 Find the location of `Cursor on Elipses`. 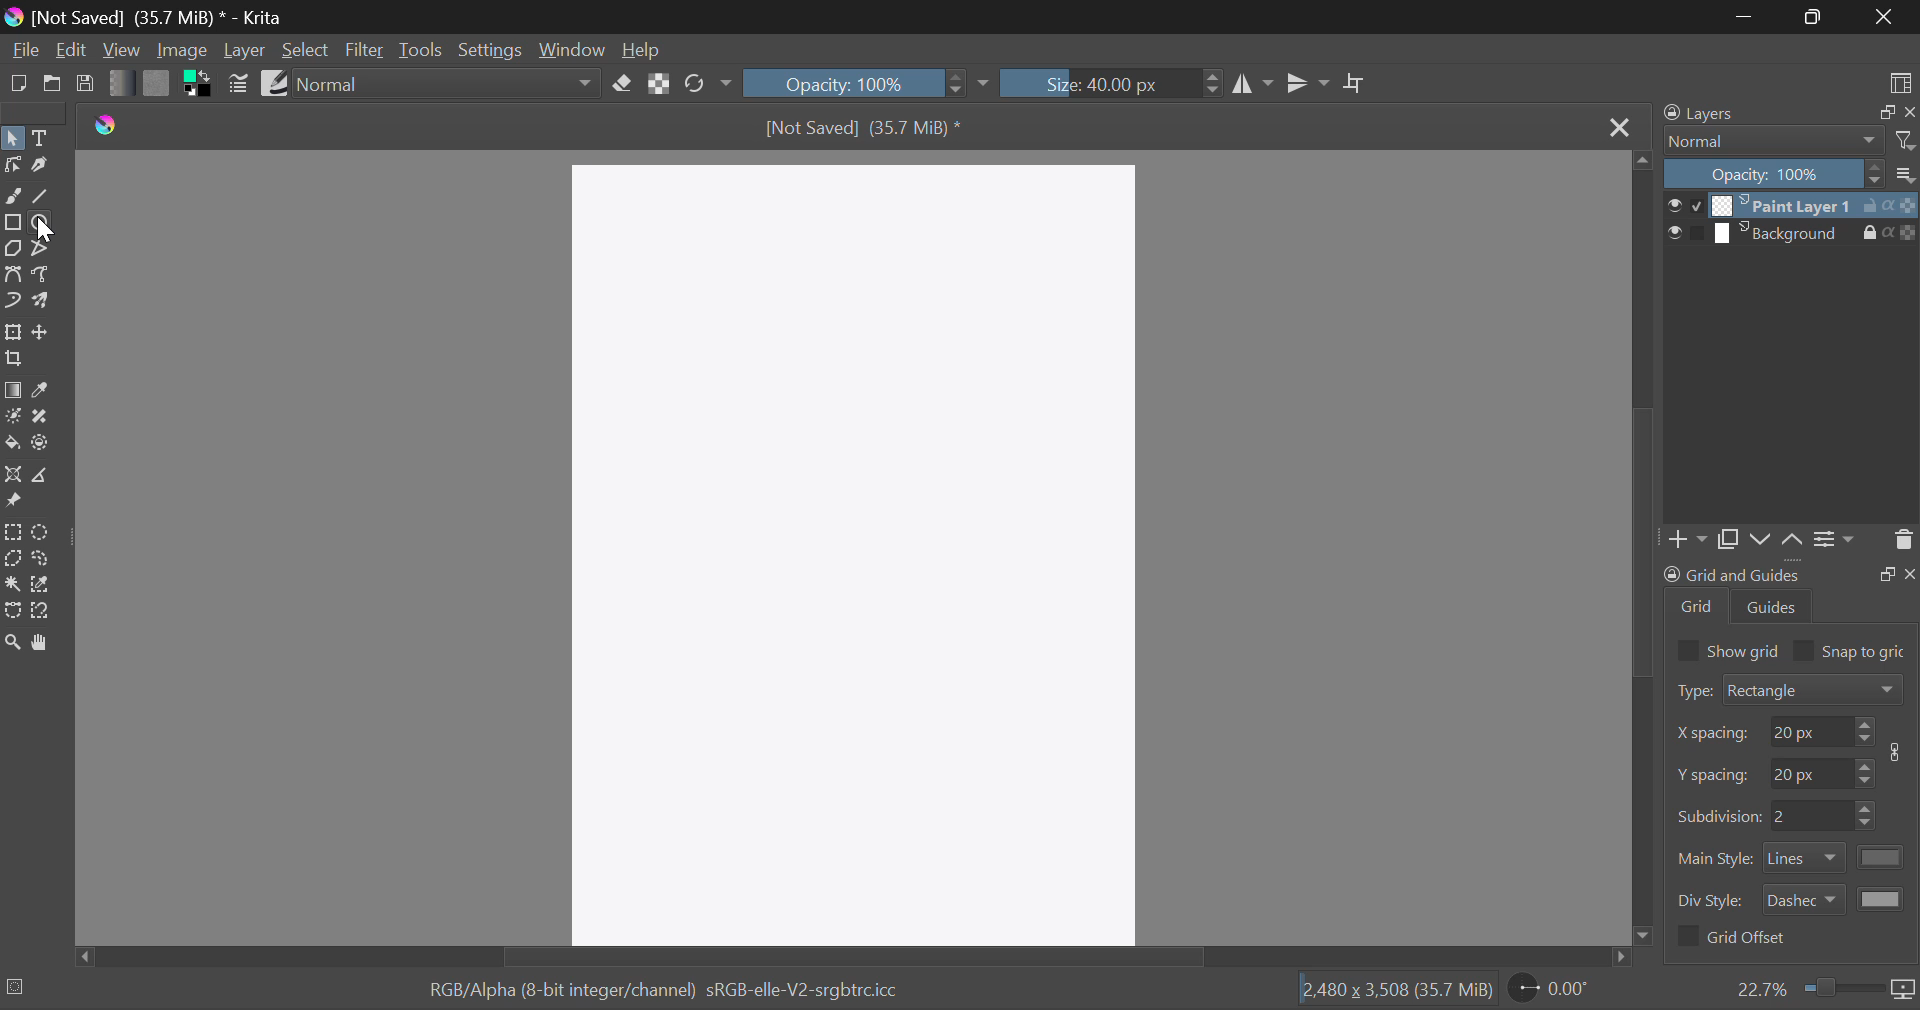

Cursor on Elipses is located at coordinates (43, 221).